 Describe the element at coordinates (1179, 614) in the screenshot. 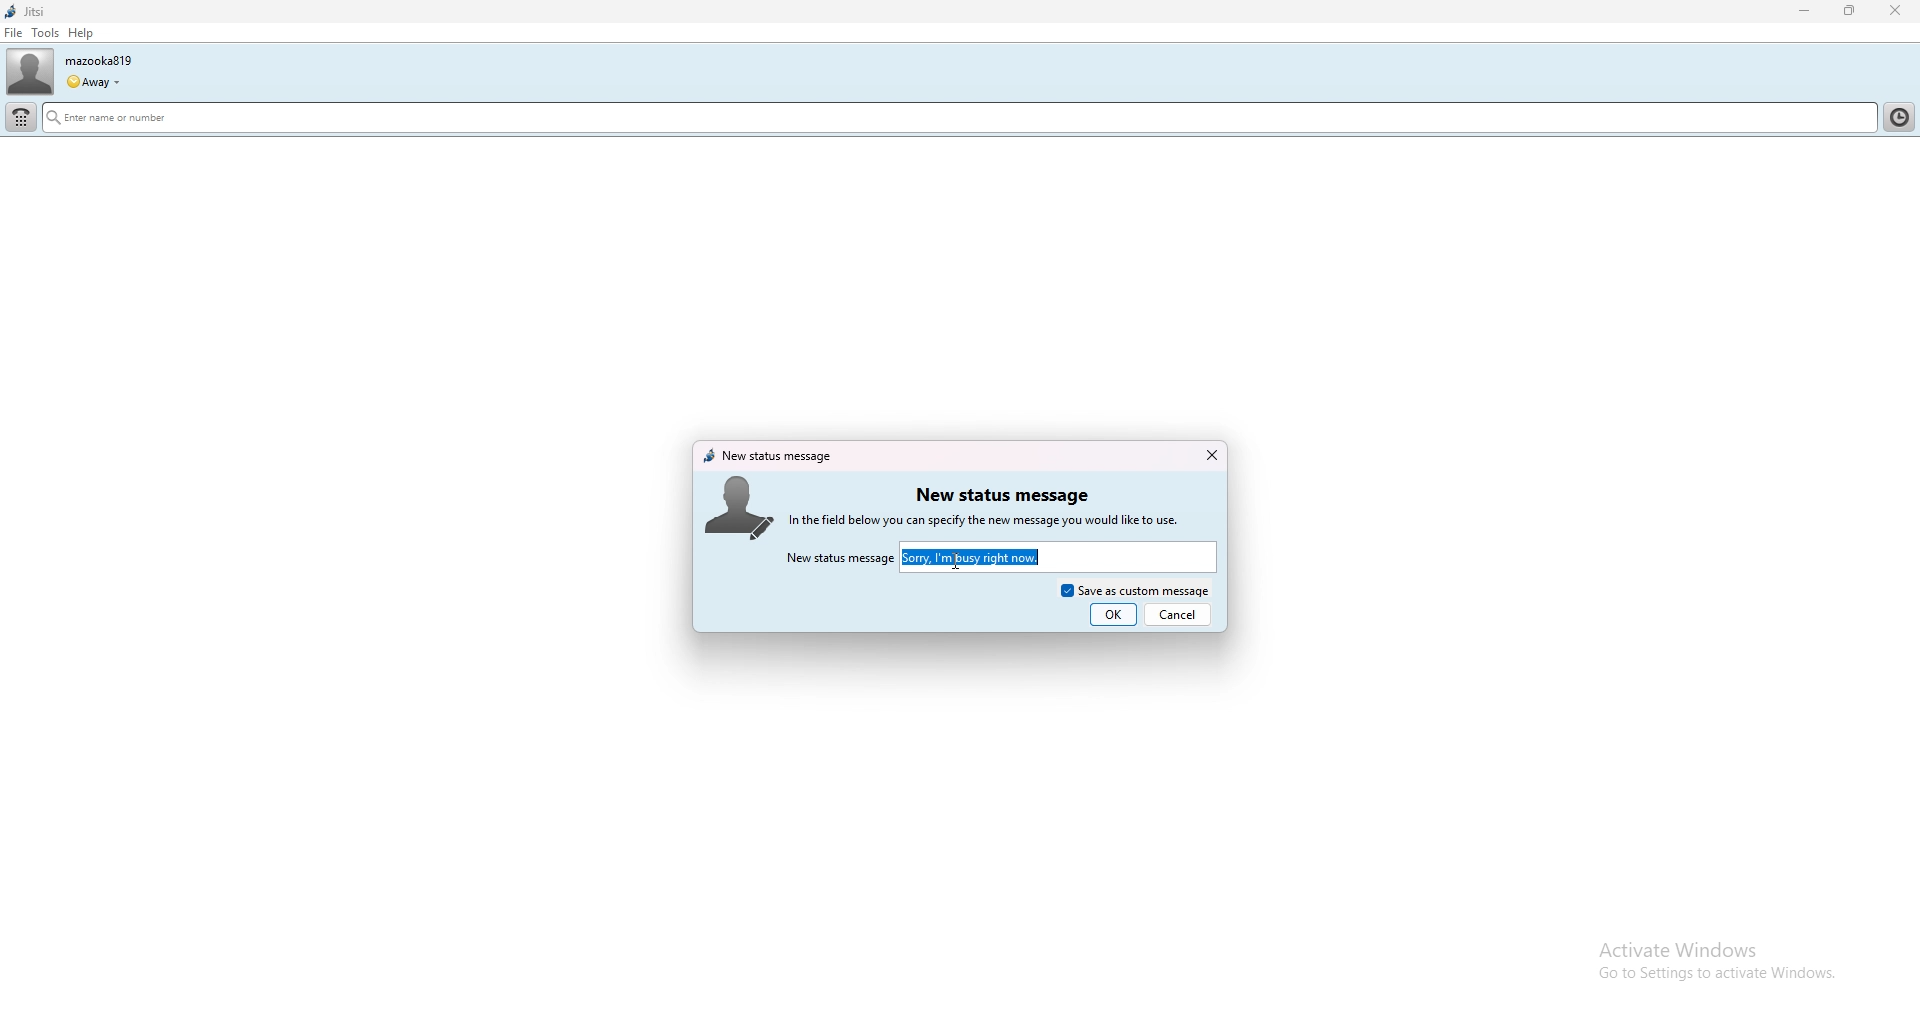

I see `cancel` at that location.